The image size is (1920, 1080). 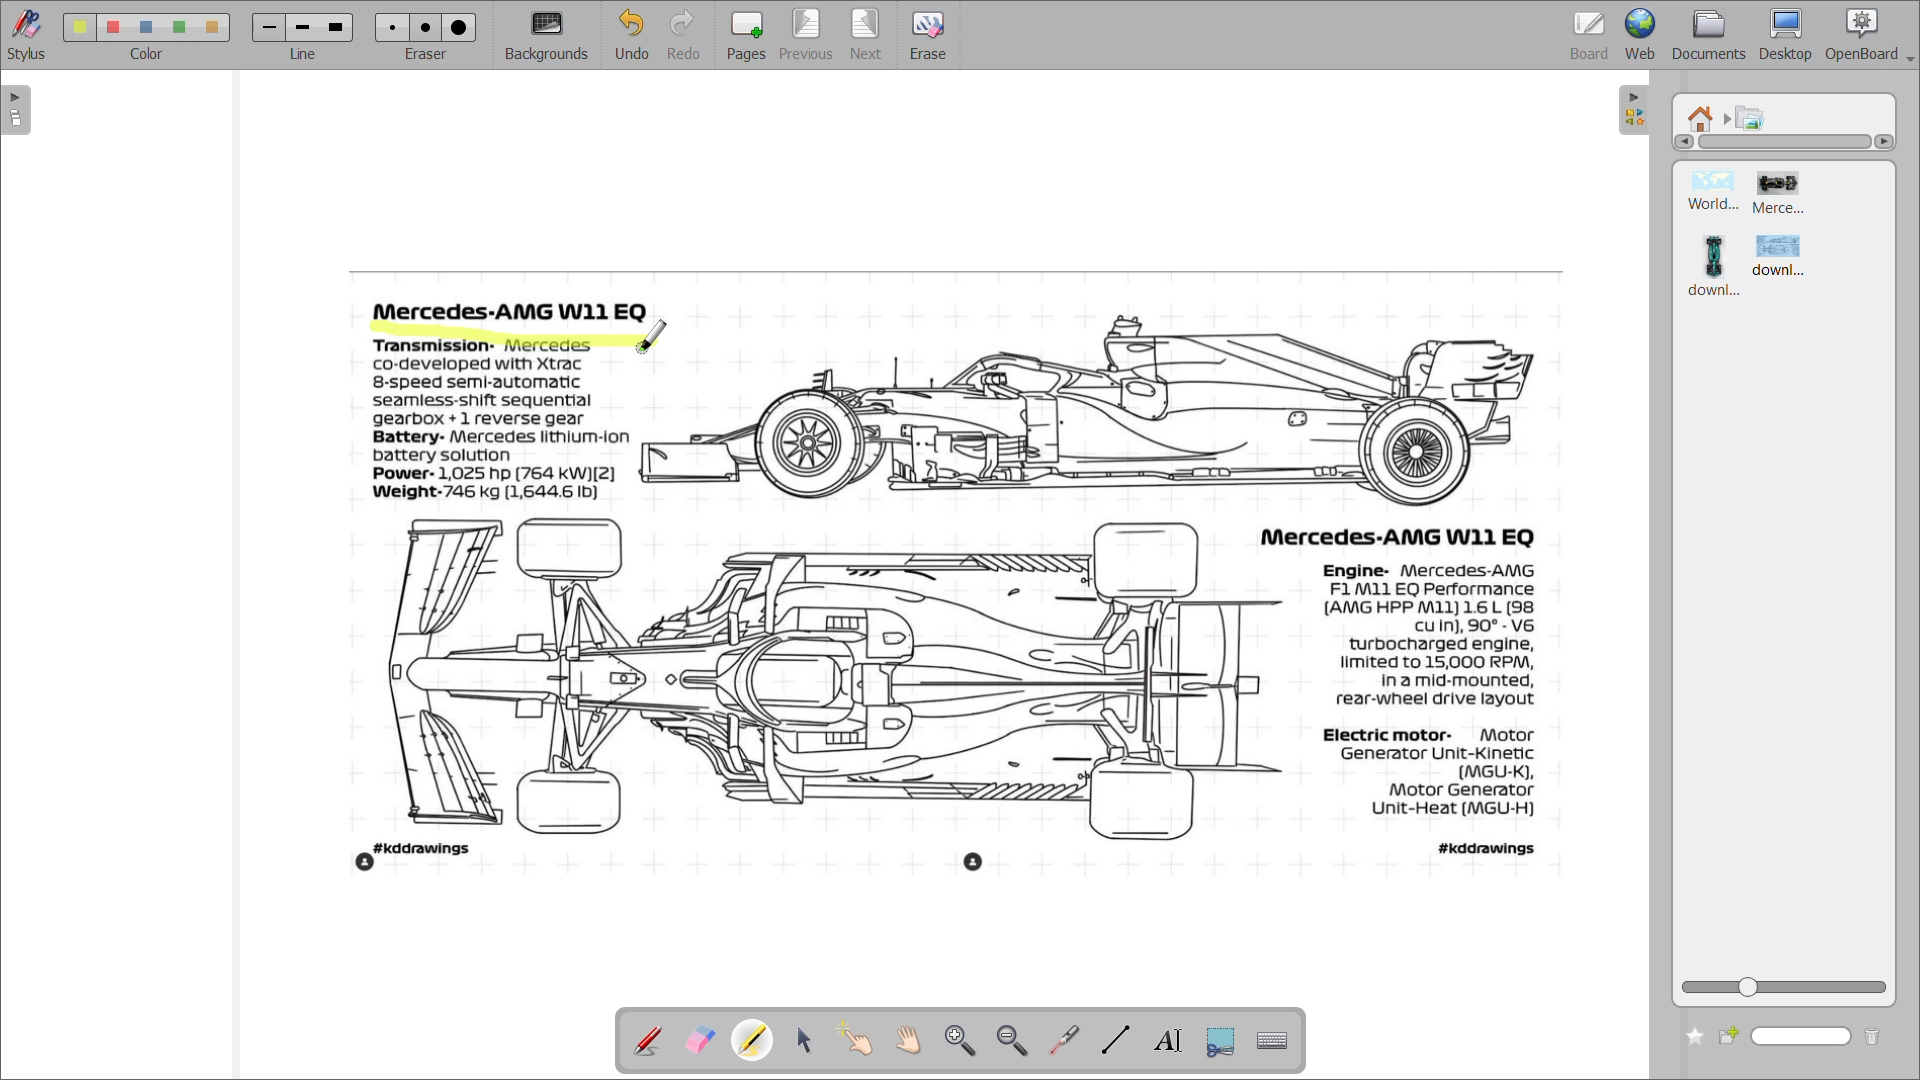 What do you see at coordinates (427, 26) in the screenshot?
I see `eraser 2` at bounding box center [427, 26].